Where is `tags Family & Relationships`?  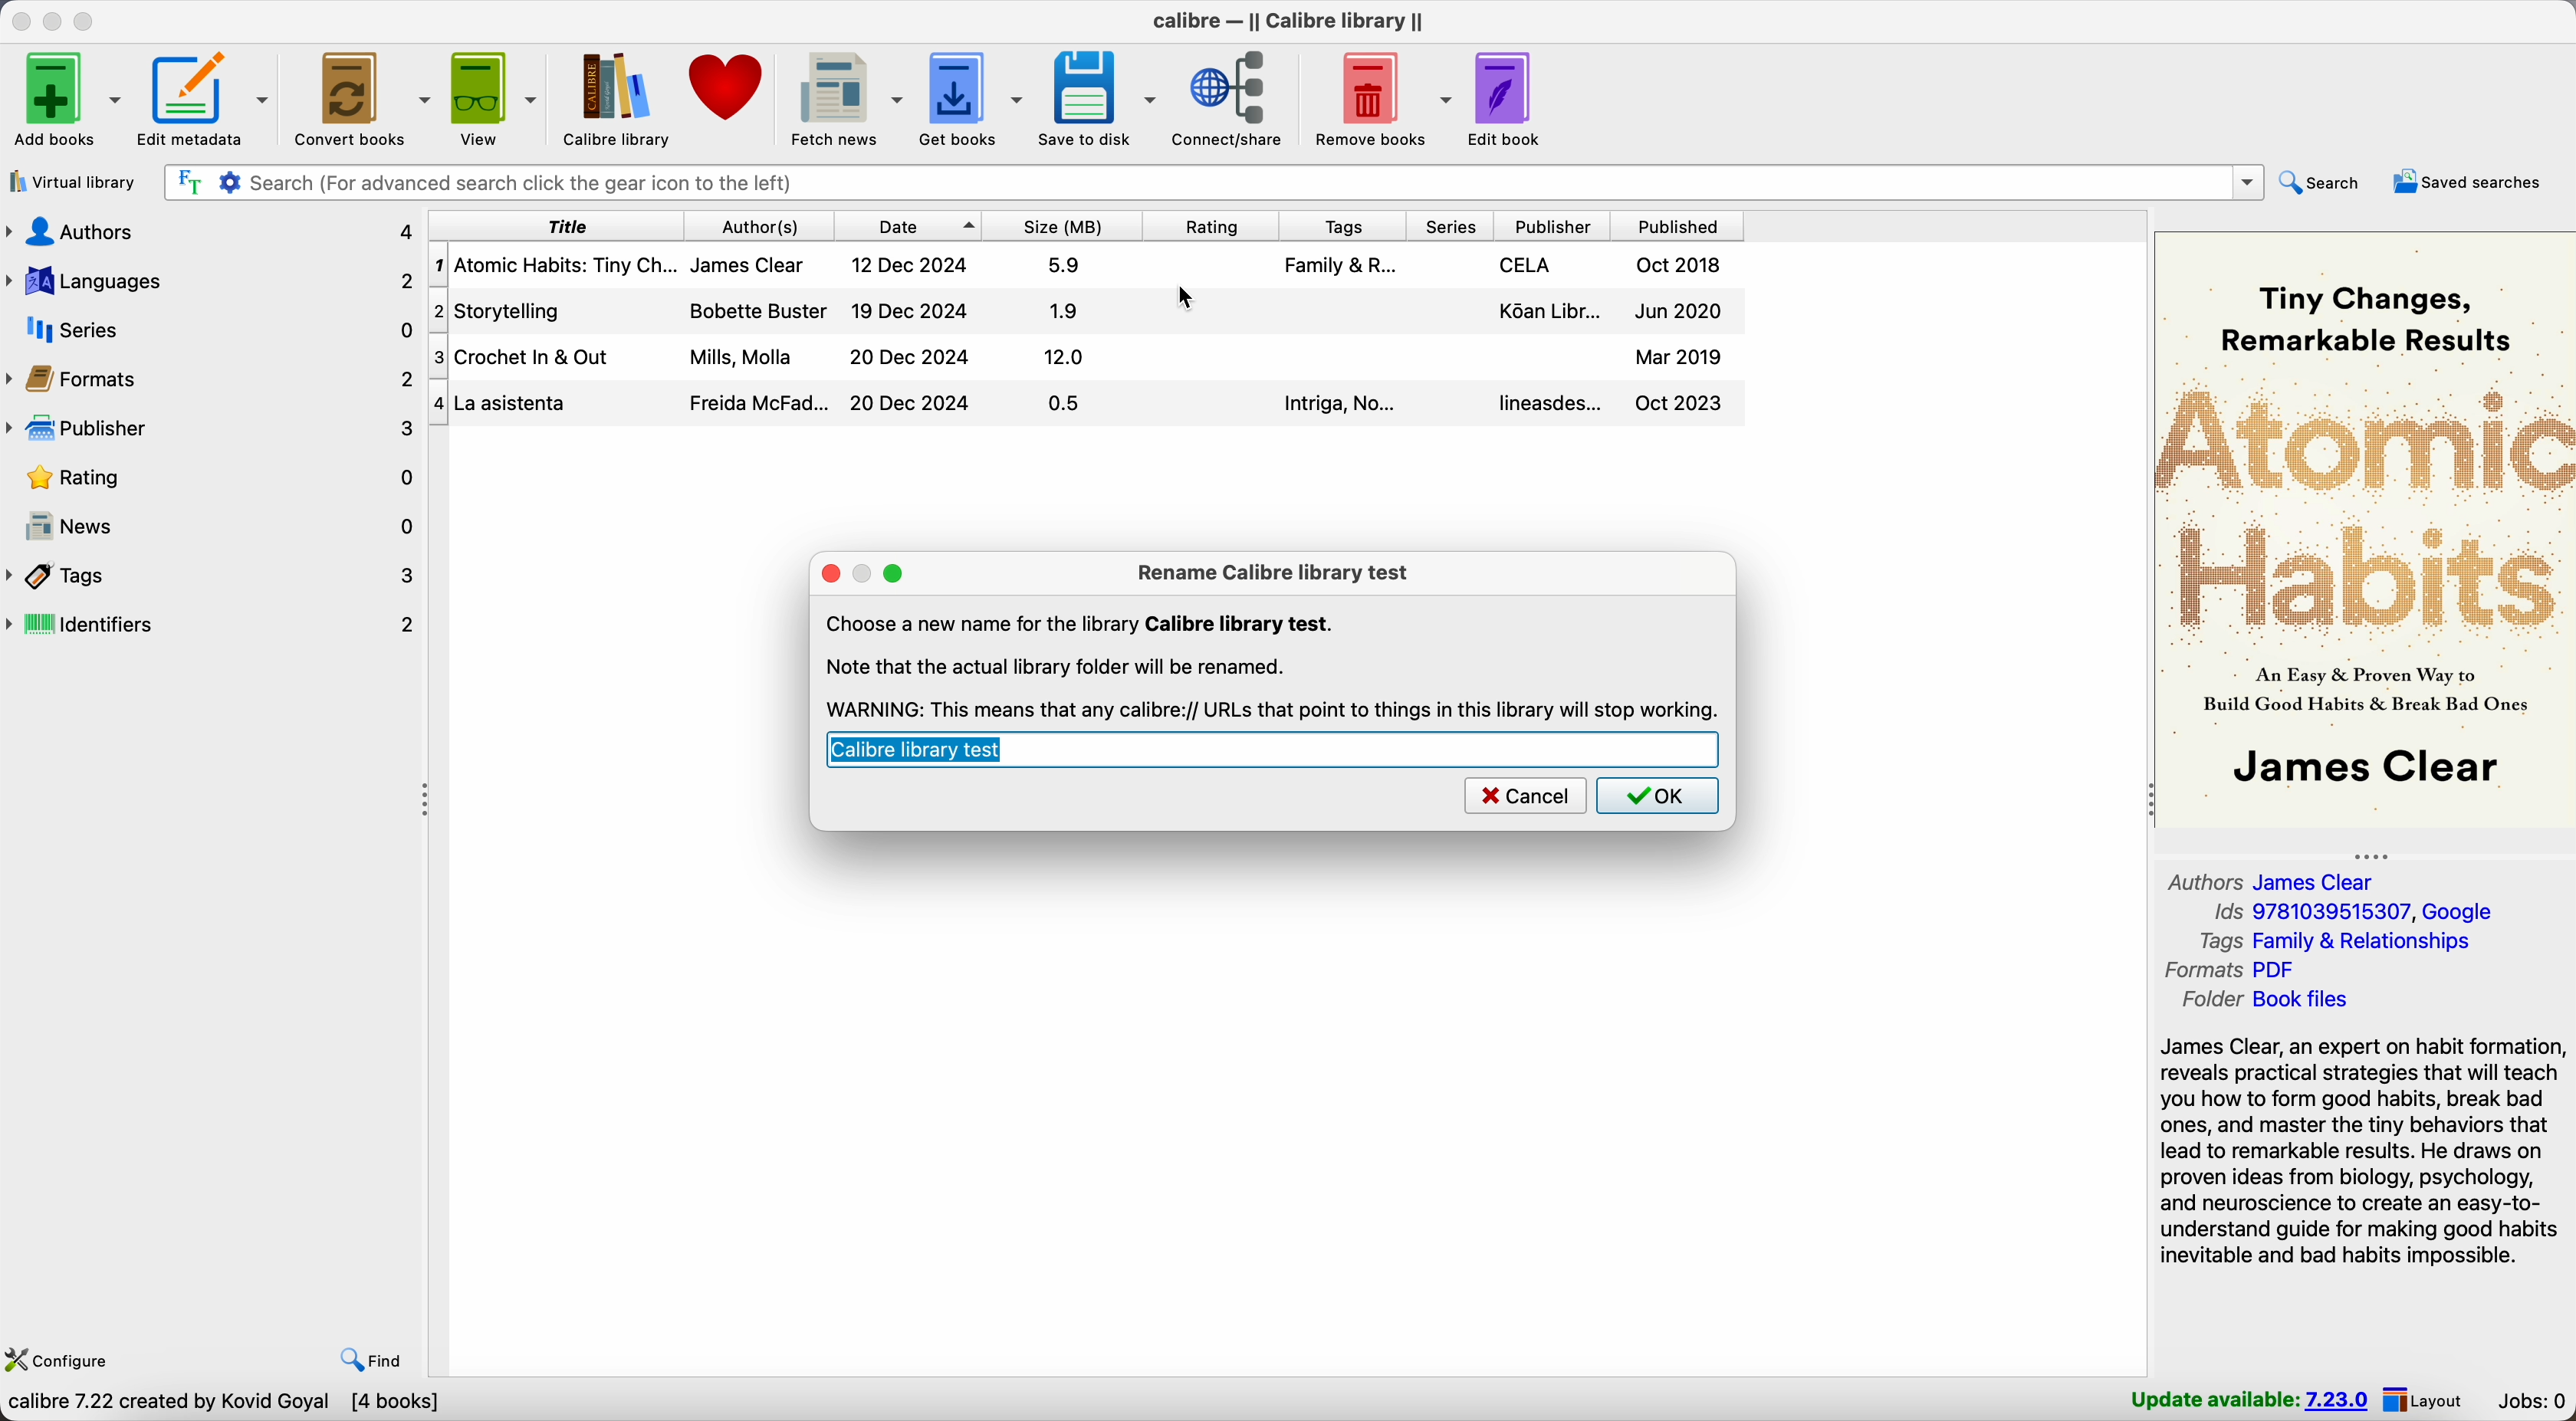 tags Family & Relationships is located at coordinates (2341, 943).